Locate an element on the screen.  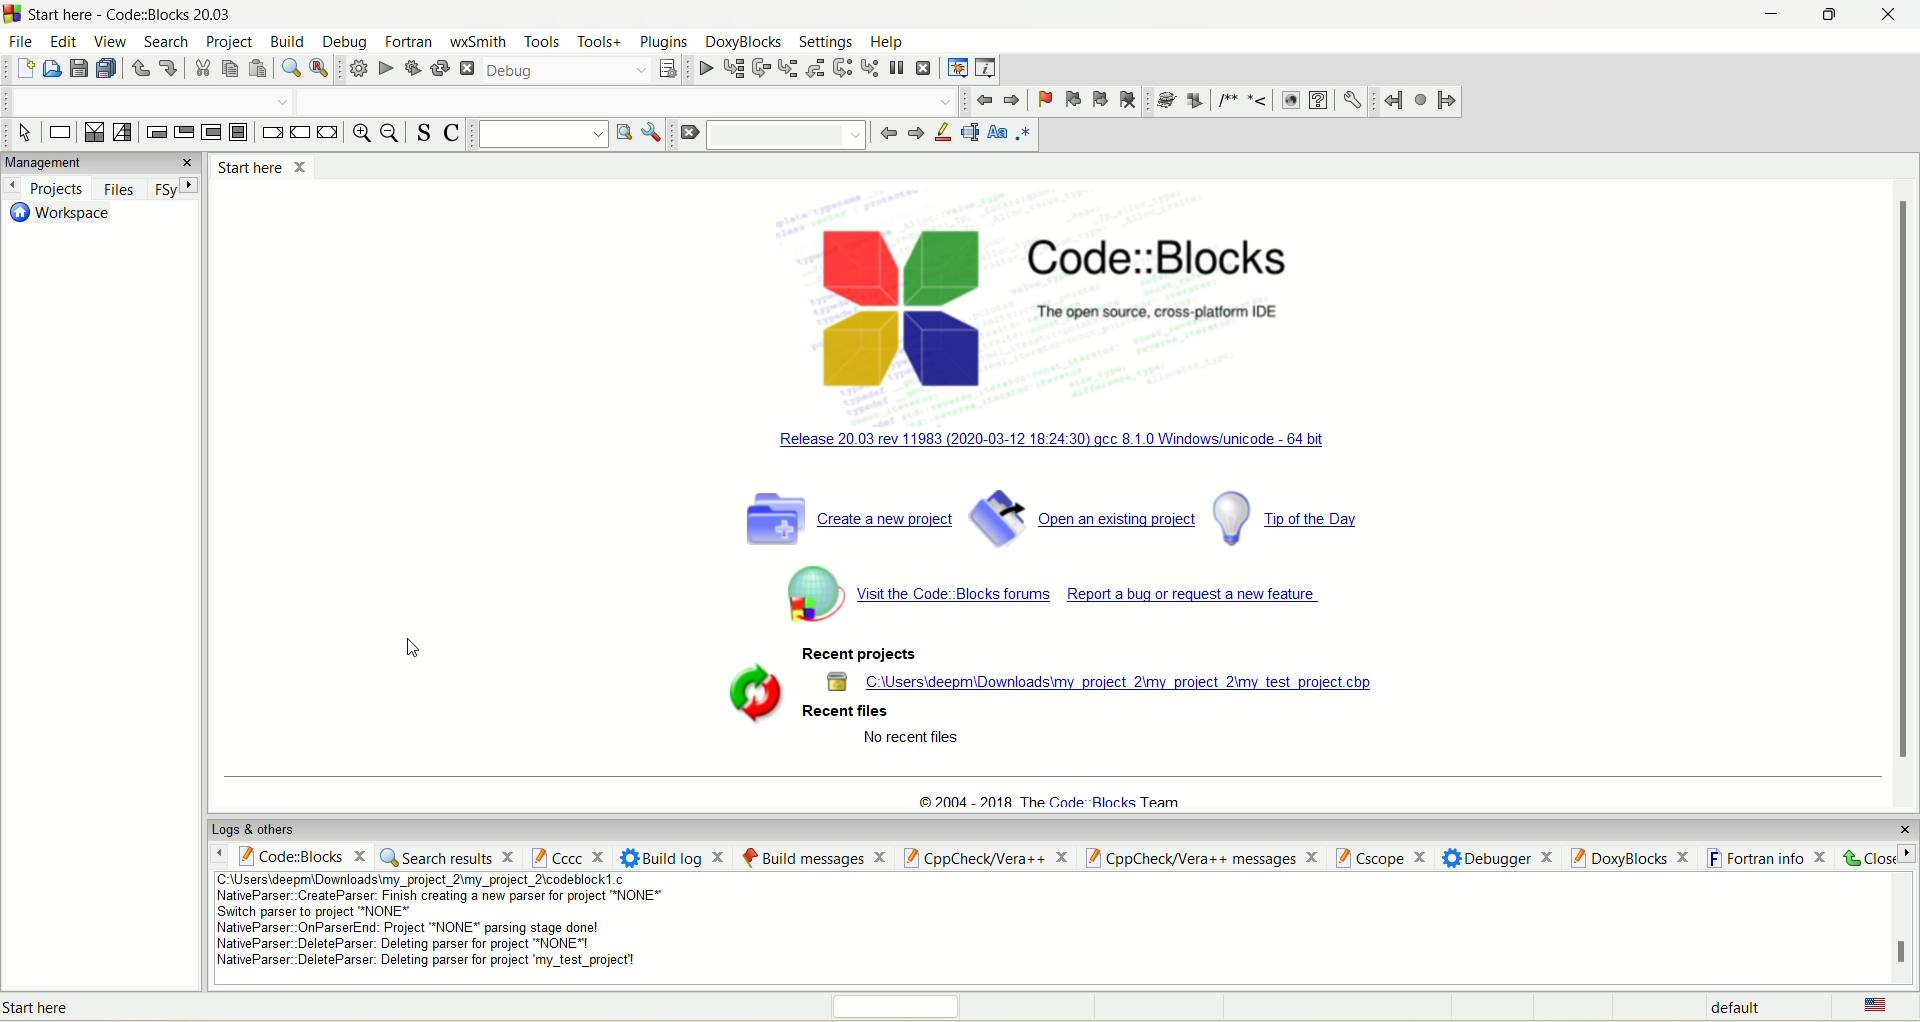
build log is located at coordinates (676, 859).